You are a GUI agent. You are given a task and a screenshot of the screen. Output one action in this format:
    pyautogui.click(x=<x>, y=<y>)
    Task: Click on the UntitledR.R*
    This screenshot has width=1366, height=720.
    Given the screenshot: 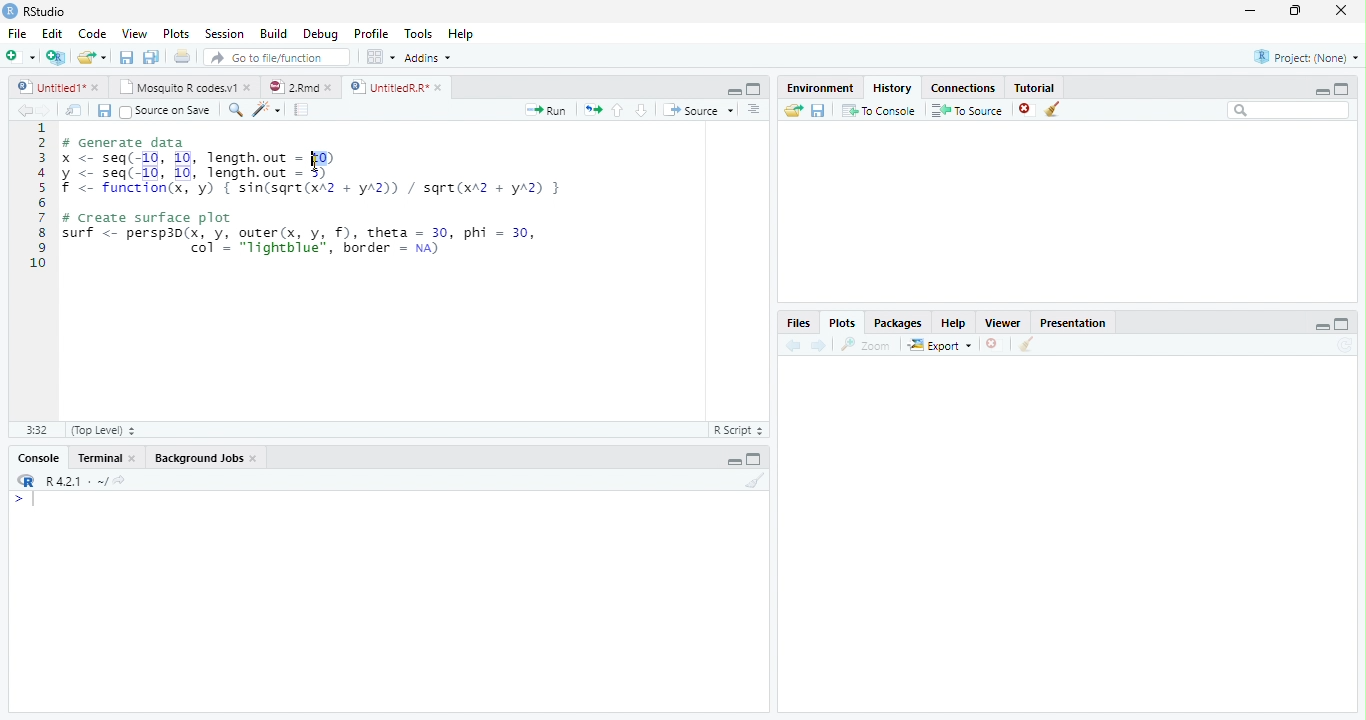 What is the action you would take?
    pyautogui.click(x=387, y=87)
    